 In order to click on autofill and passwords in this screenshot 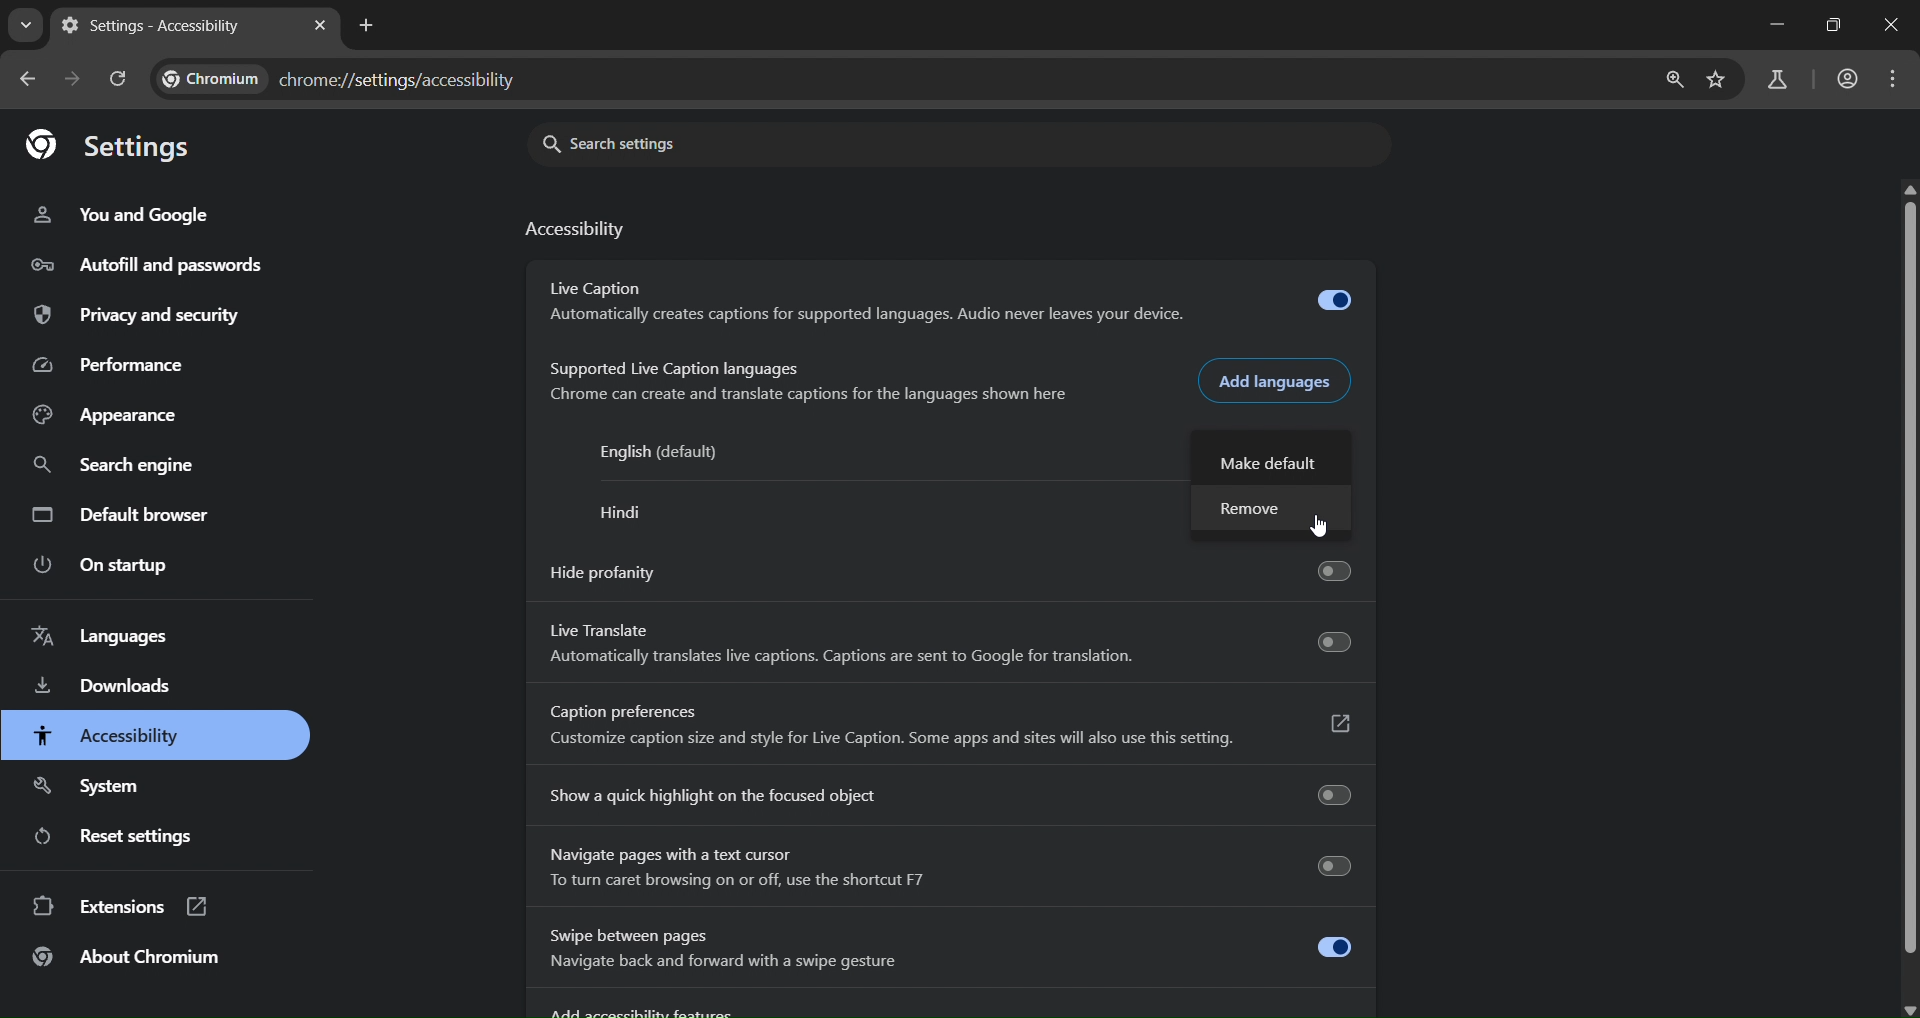, I will do `click(157, 264)`.